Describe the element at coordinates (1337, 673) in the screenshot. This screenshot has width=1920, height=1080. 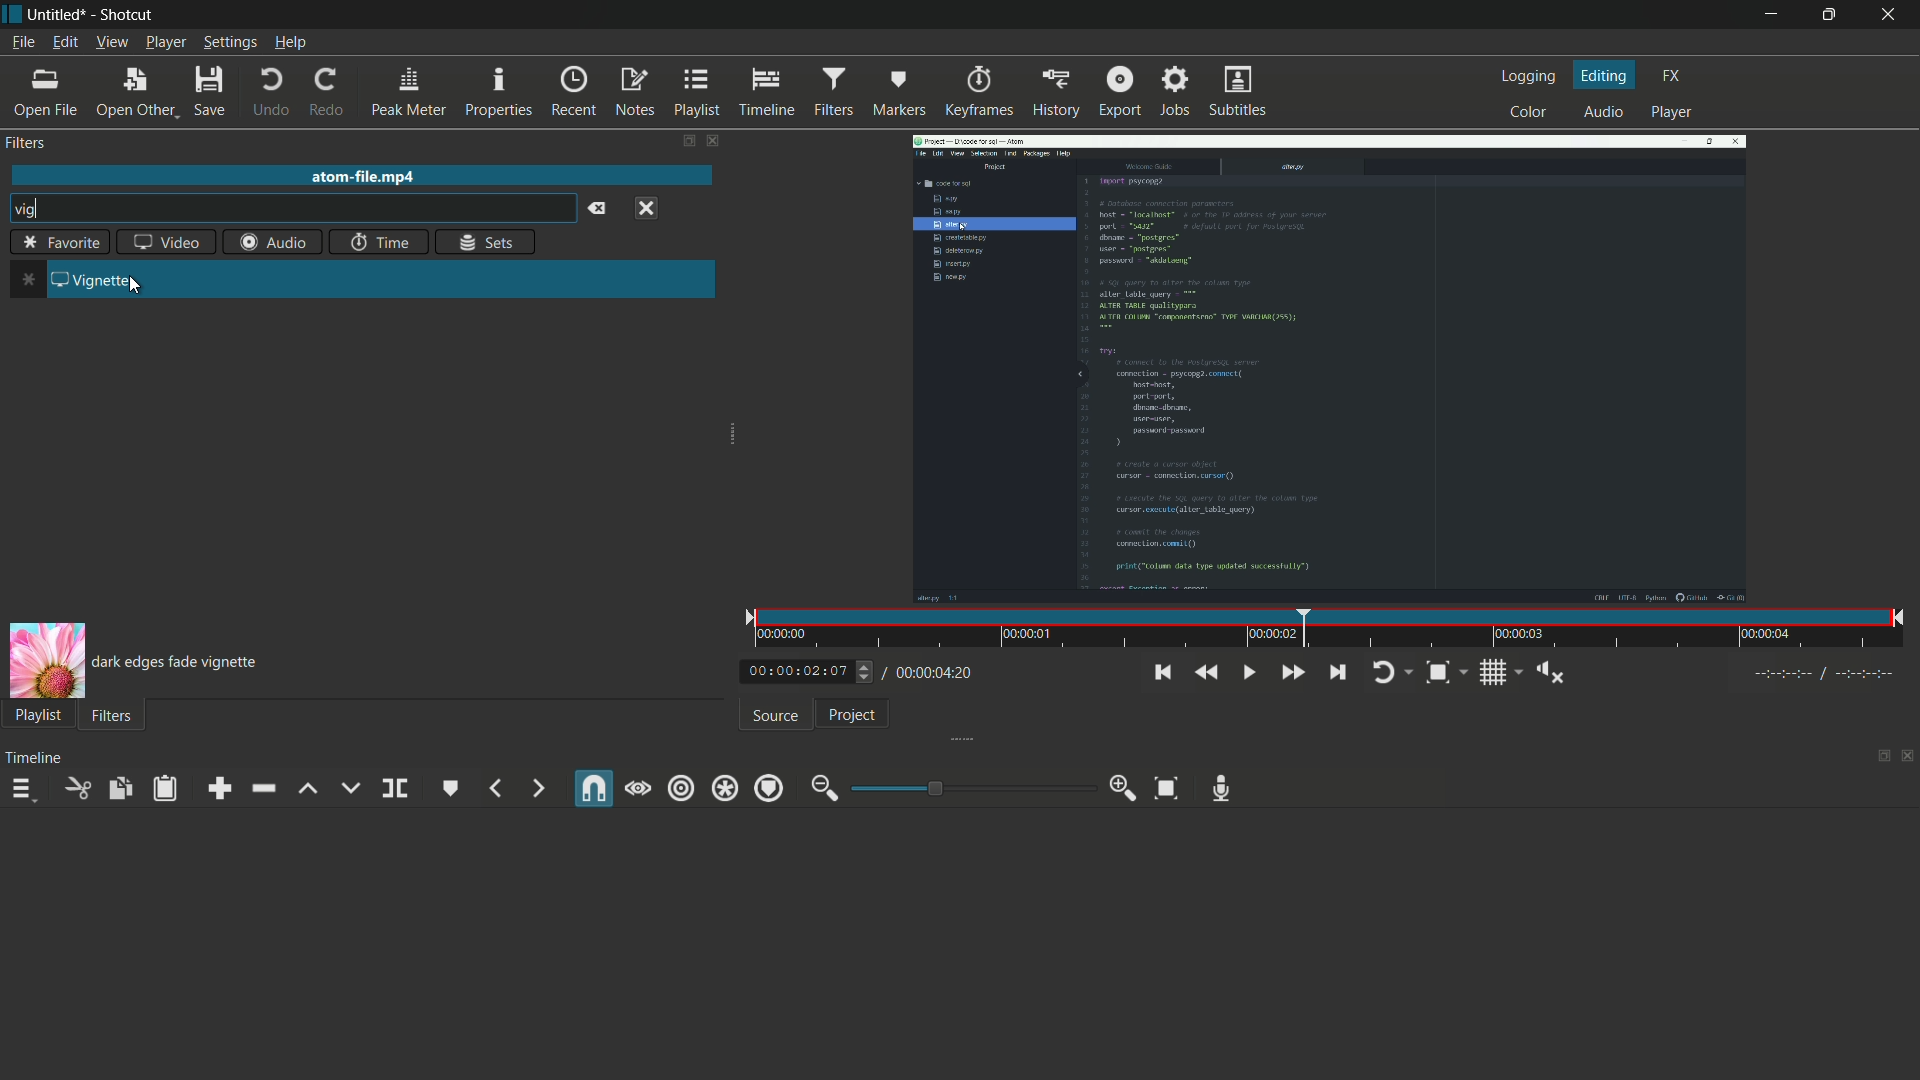
I see `skip to the next point` at that location.